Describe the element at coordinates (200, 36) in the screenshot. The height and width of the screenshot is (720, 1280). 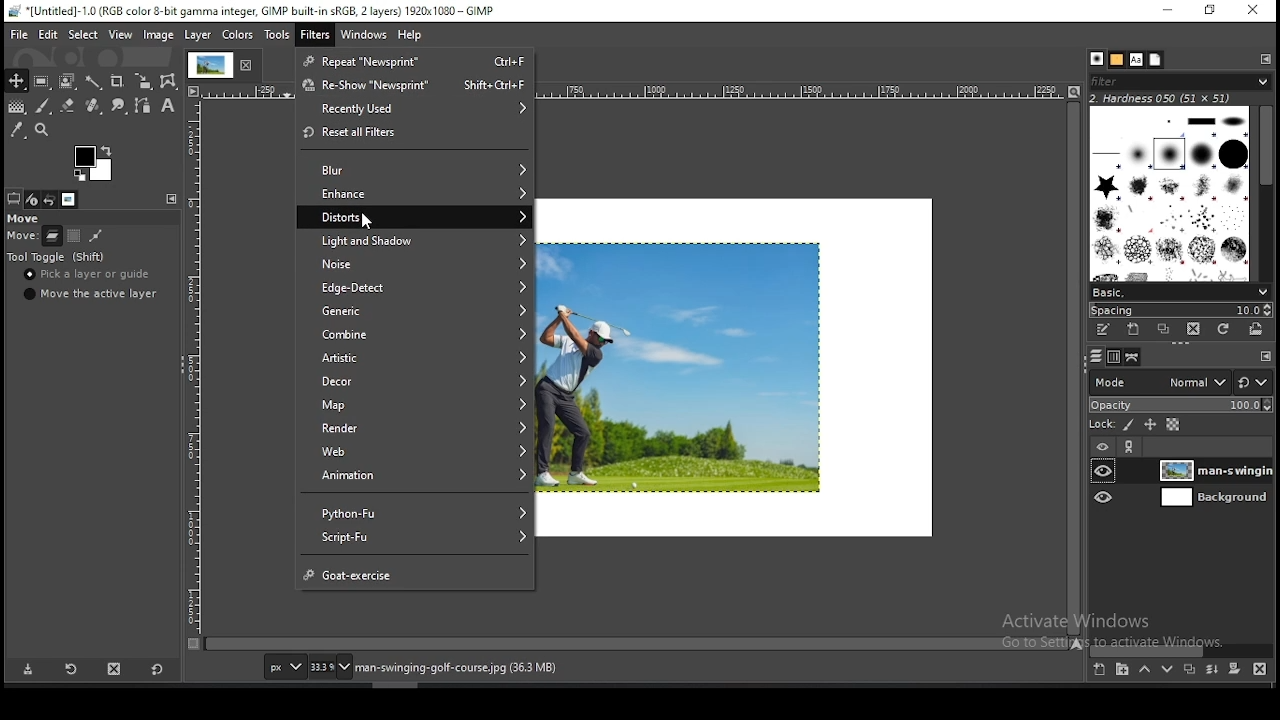
I see `layer` at that location.